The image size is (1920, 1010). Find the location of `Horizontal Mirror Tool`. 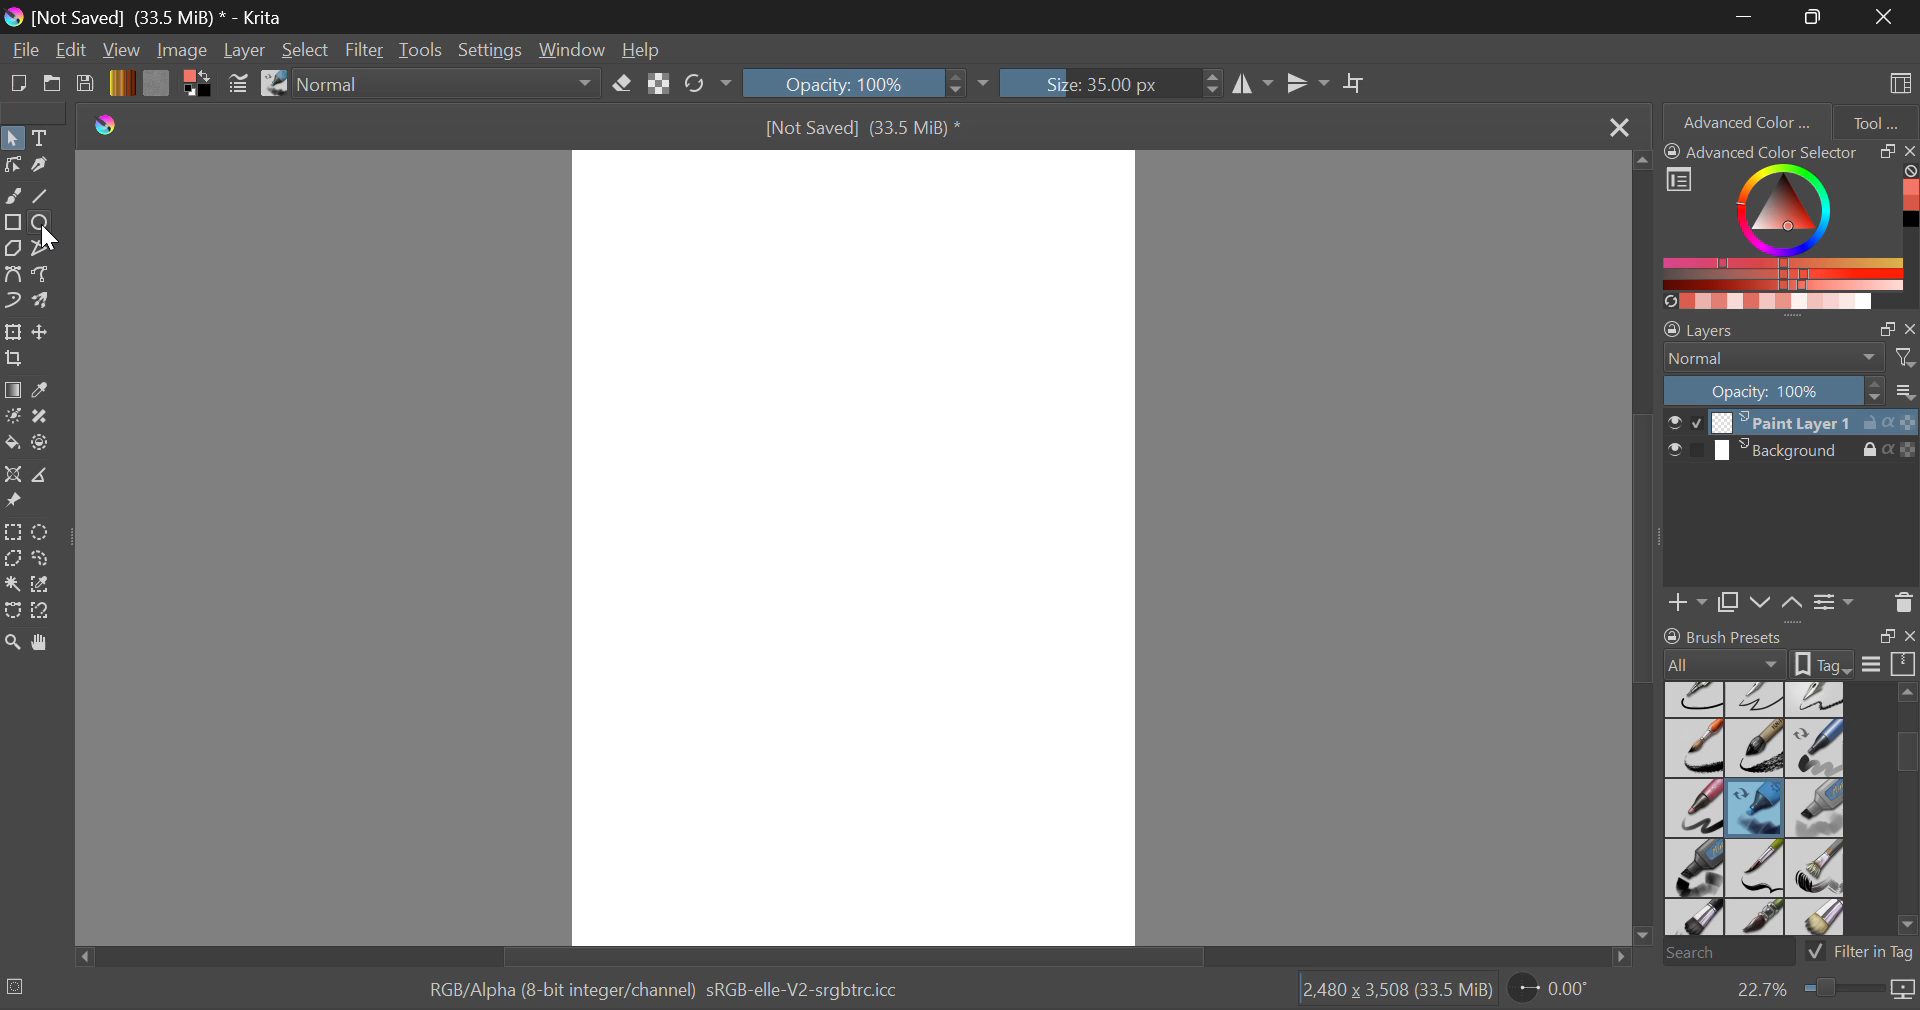

Horizontal Mirror Tool is located at coordinates (1252, 83).